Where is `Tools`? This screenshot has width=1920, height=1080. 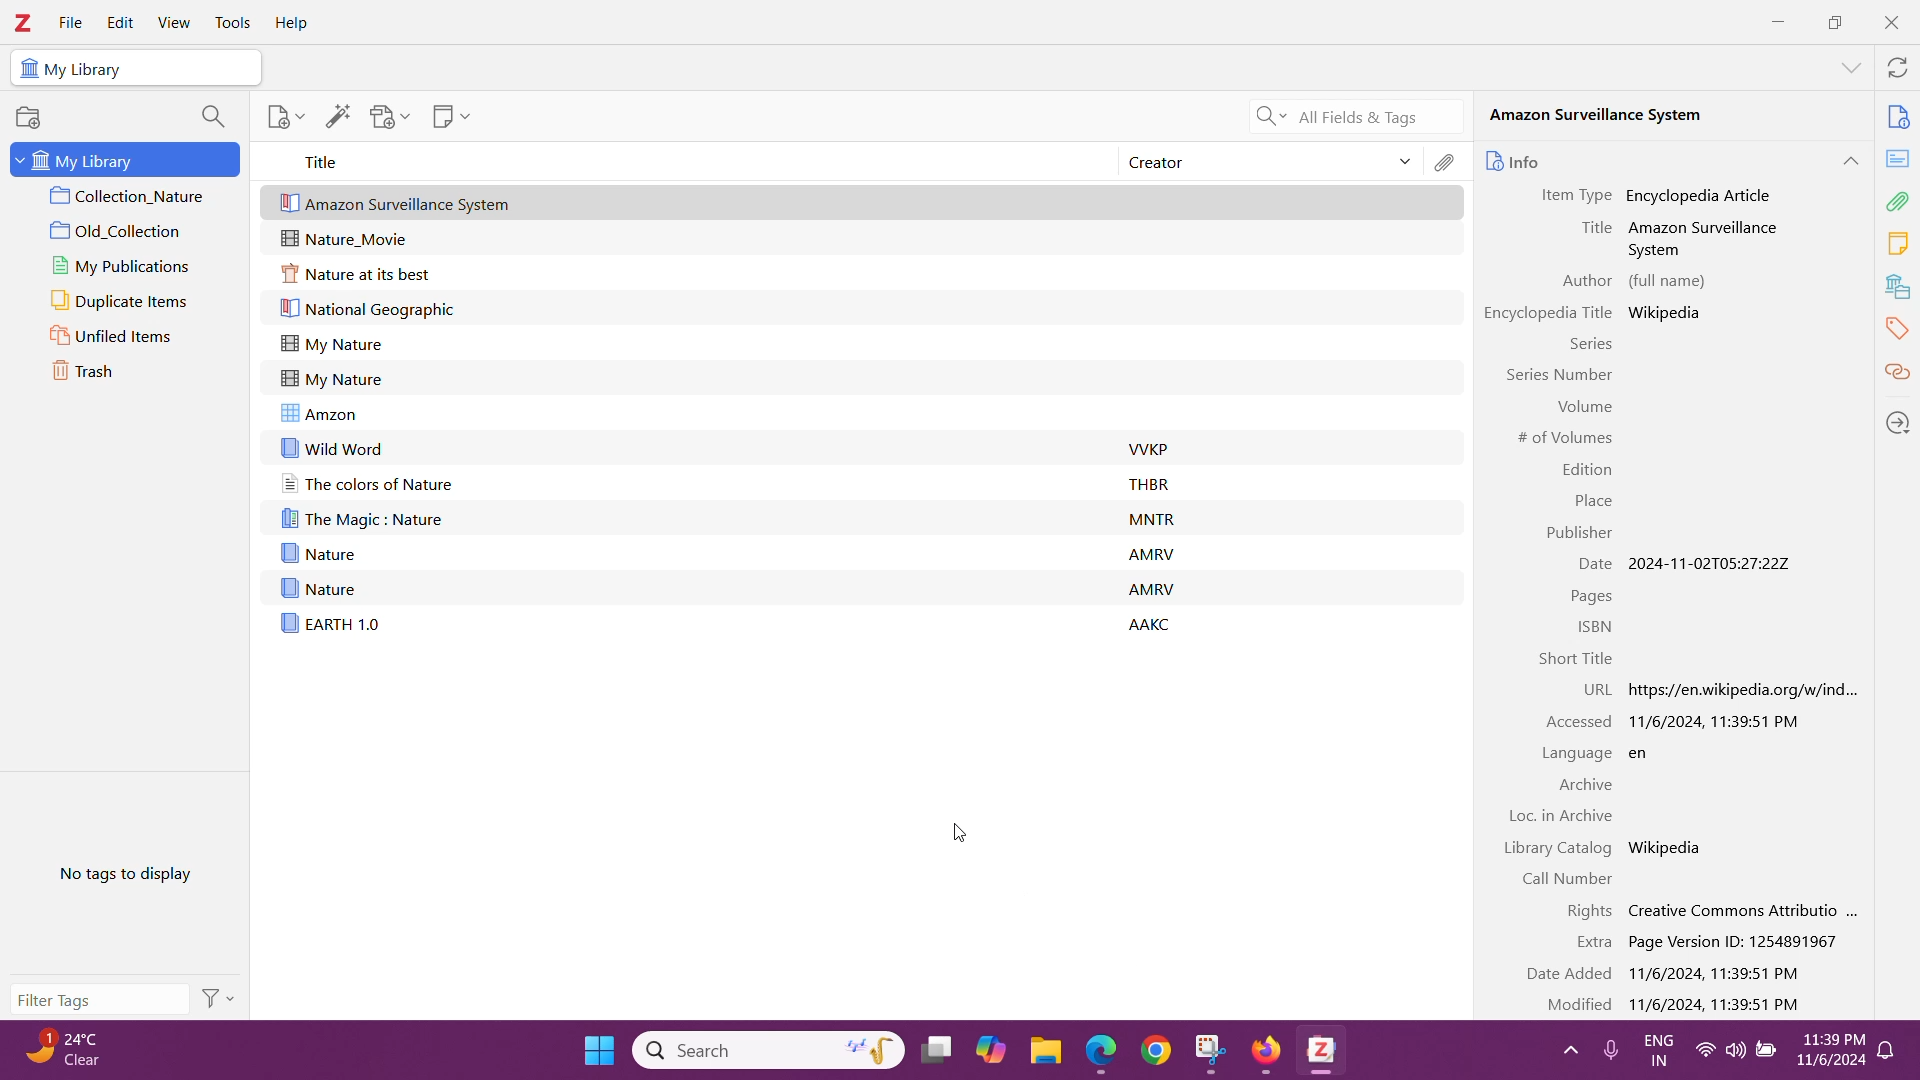 Tools is located at coordinates (234, 22).